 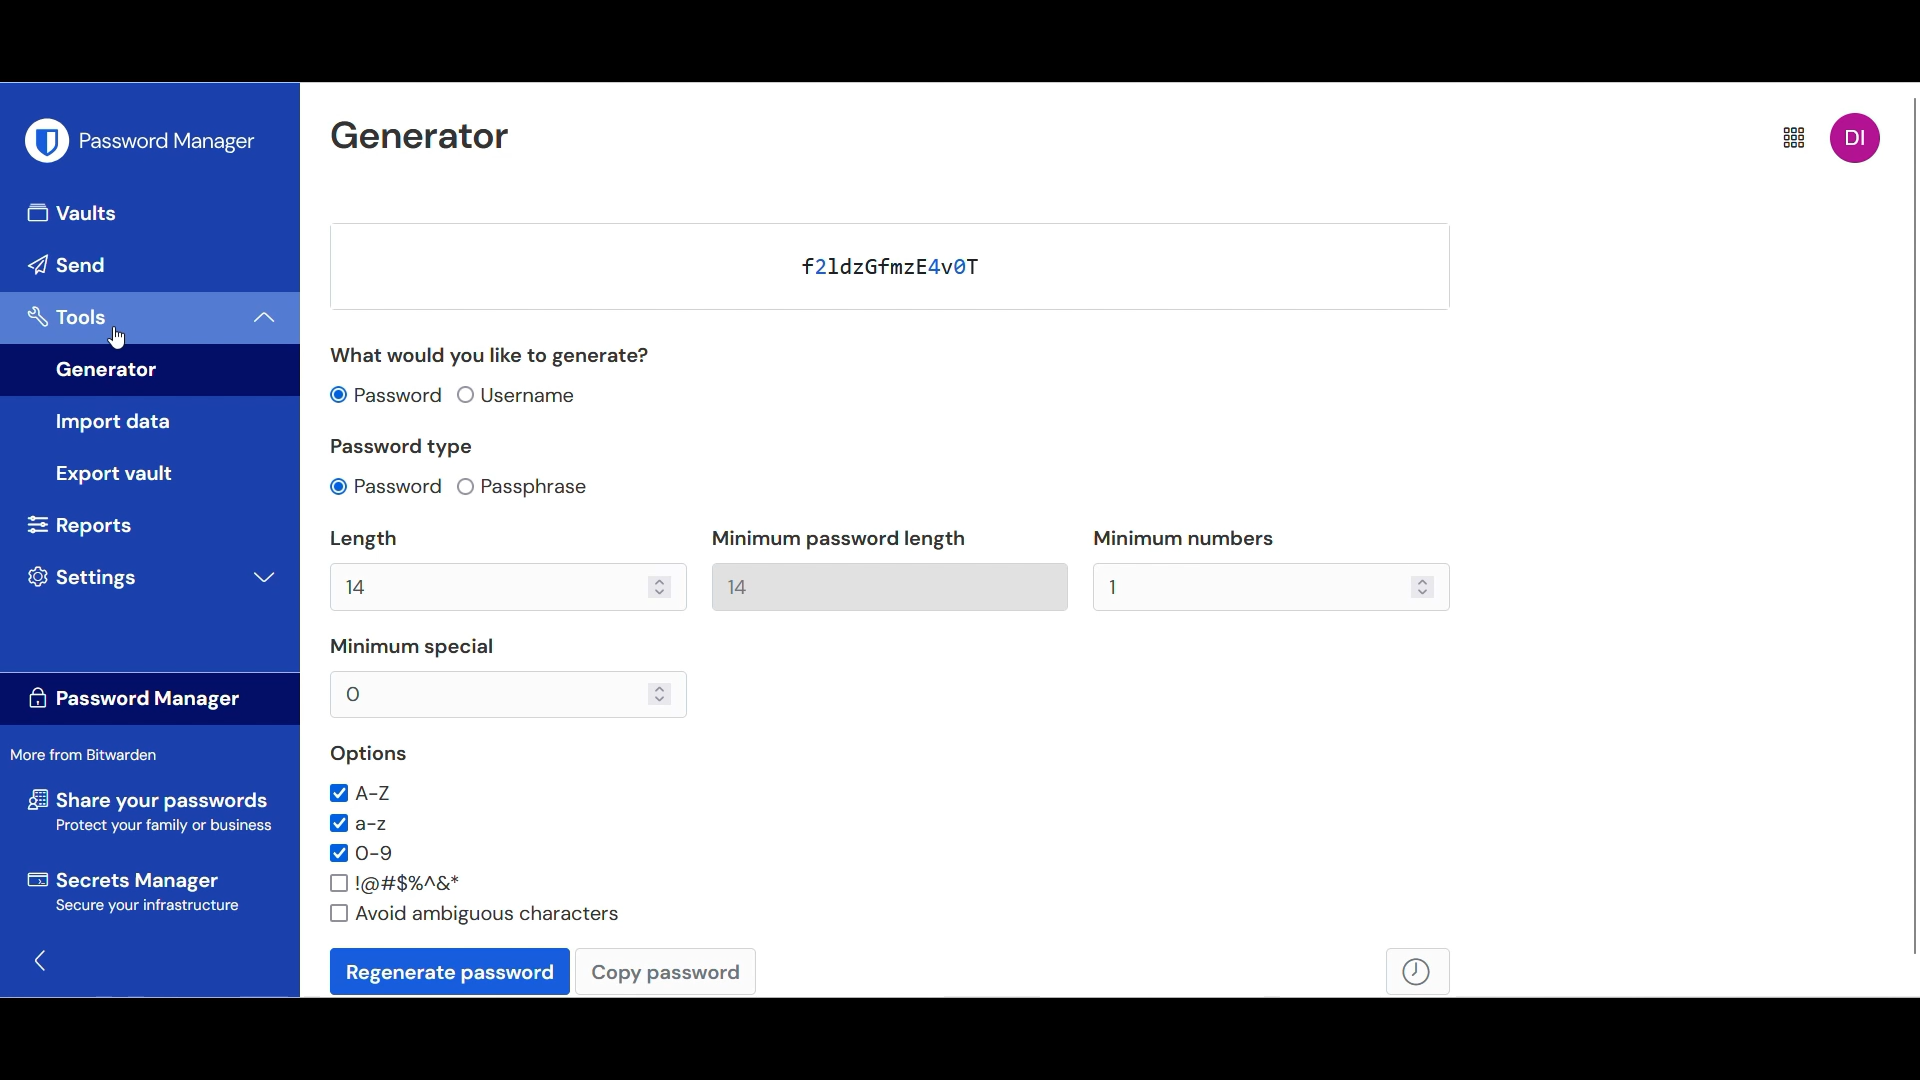 What do you see at coordinates (488, 587) in the screenshot?
I see `Input length manually` at bounding box center [488, 587].